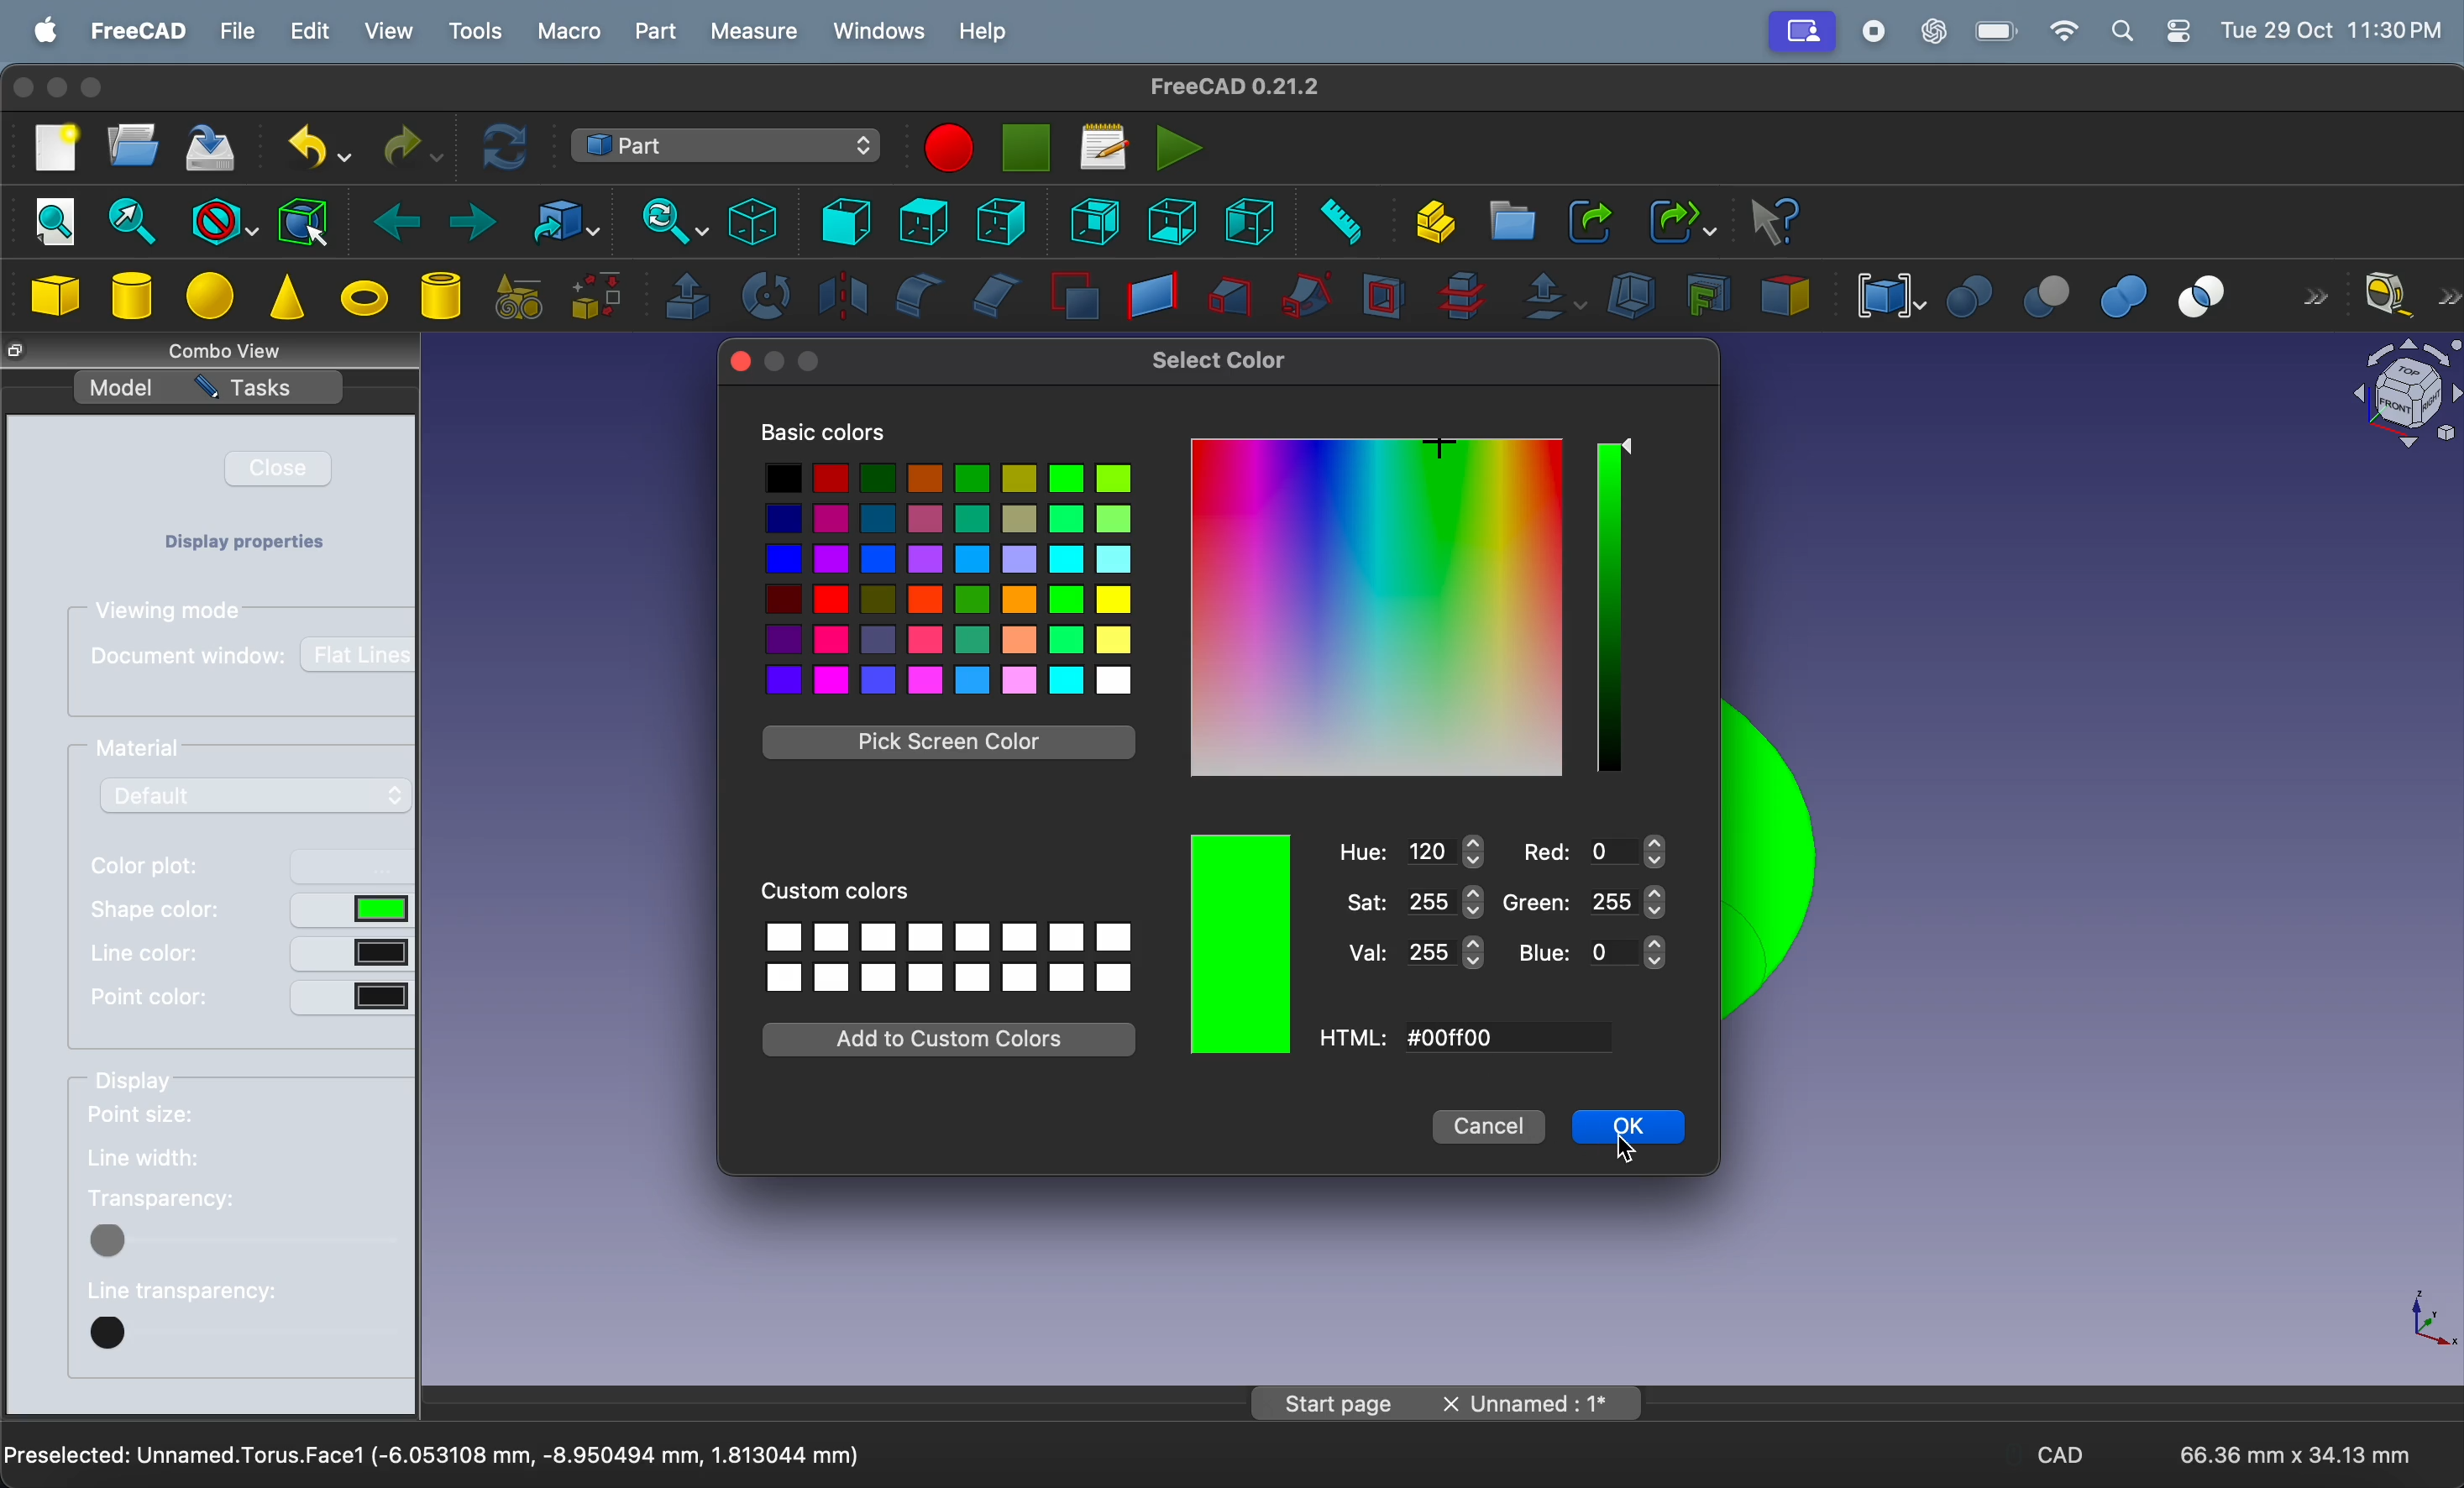 The width and height of the screenshot is (2464, 1488). Describe the element at coordinates (834, 886) in the screenshot. I see `Custom colors` at that location.